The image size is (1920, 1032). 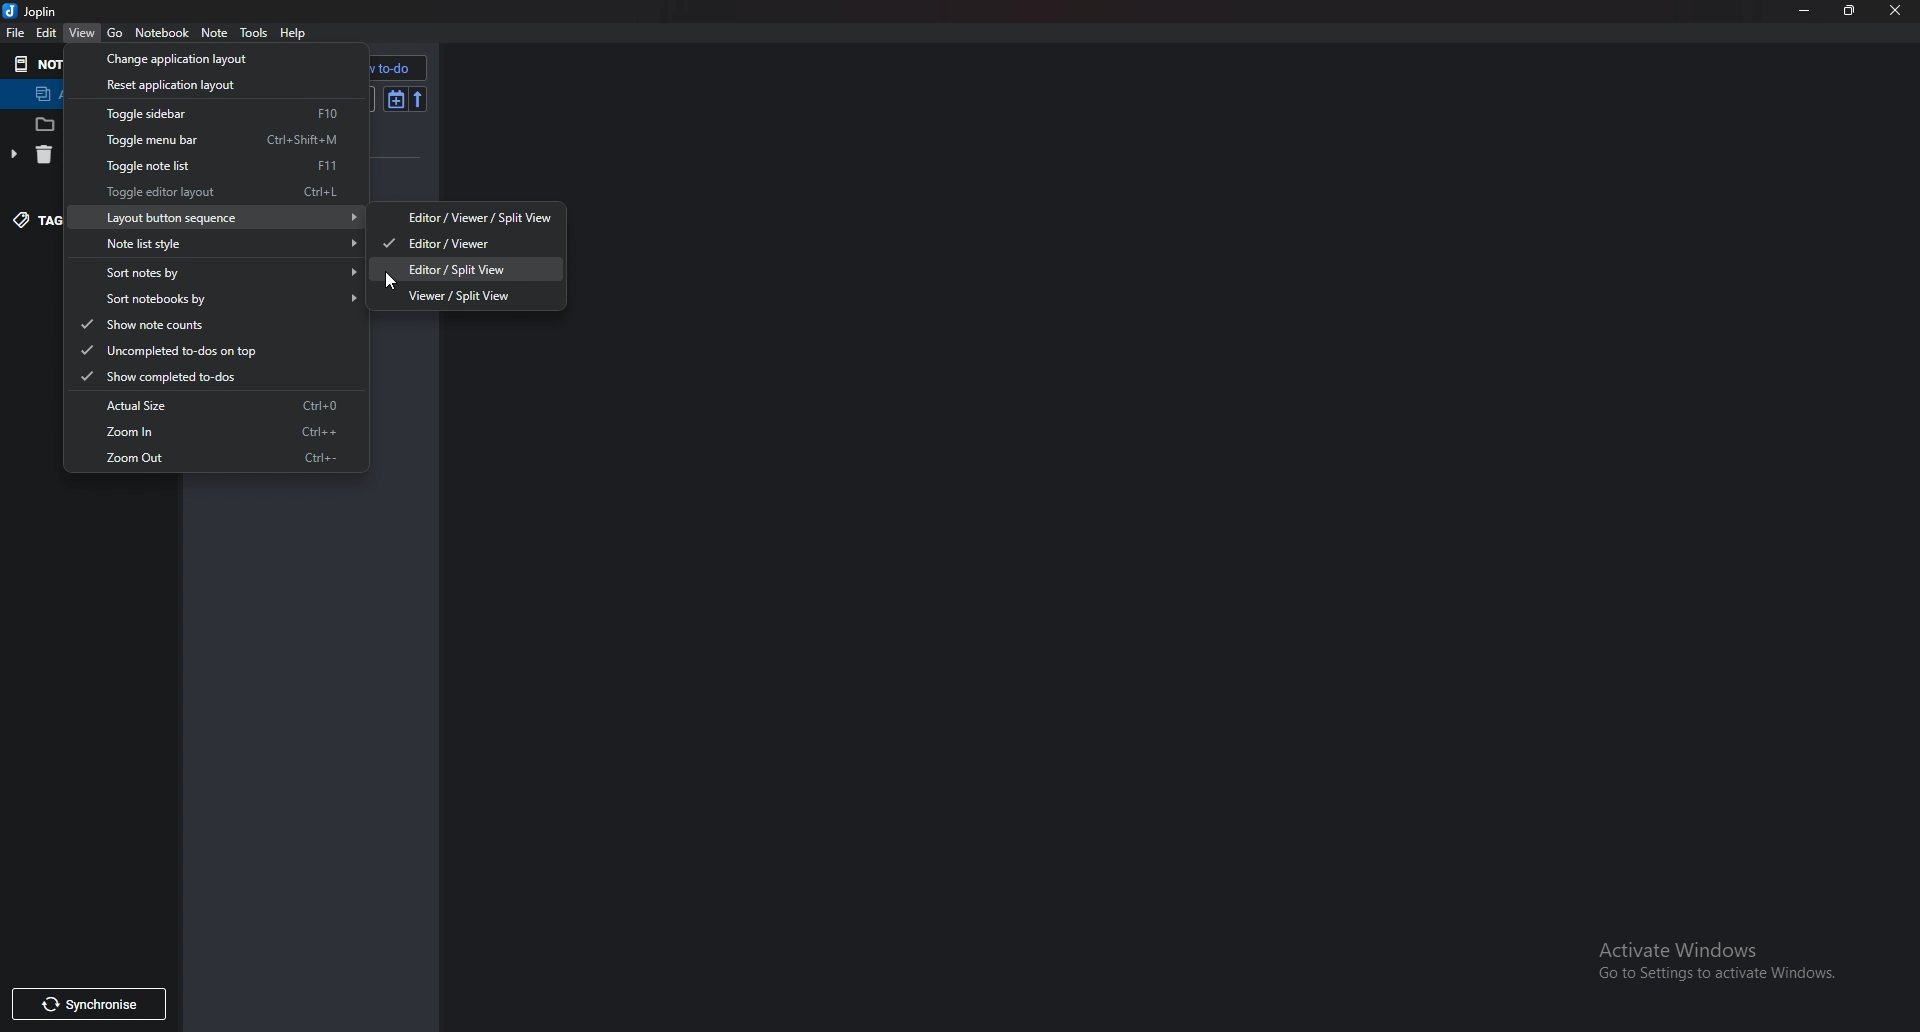 I want to click on uncompleted to do's on top, so click(x=202, y=350).